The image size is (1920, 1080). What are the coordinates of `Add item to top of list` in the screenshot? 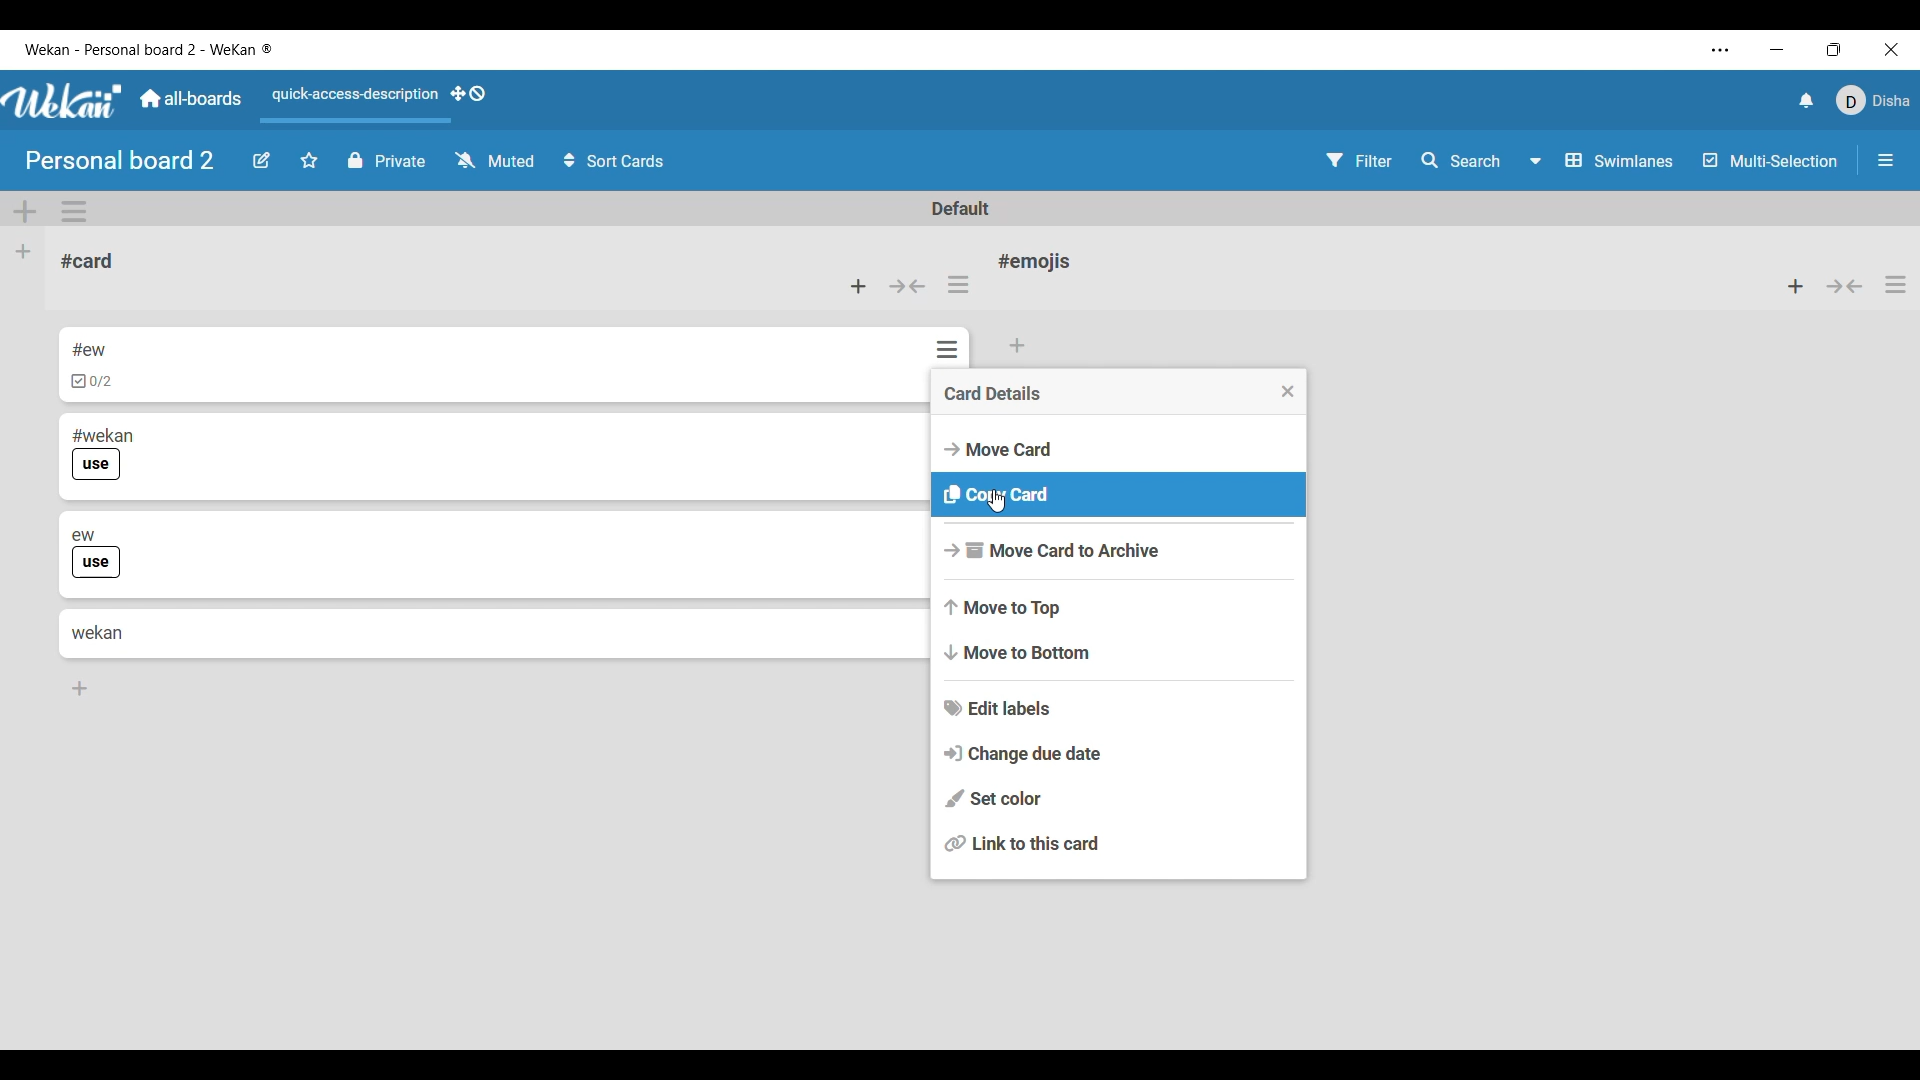 It's located at (1796, 286).